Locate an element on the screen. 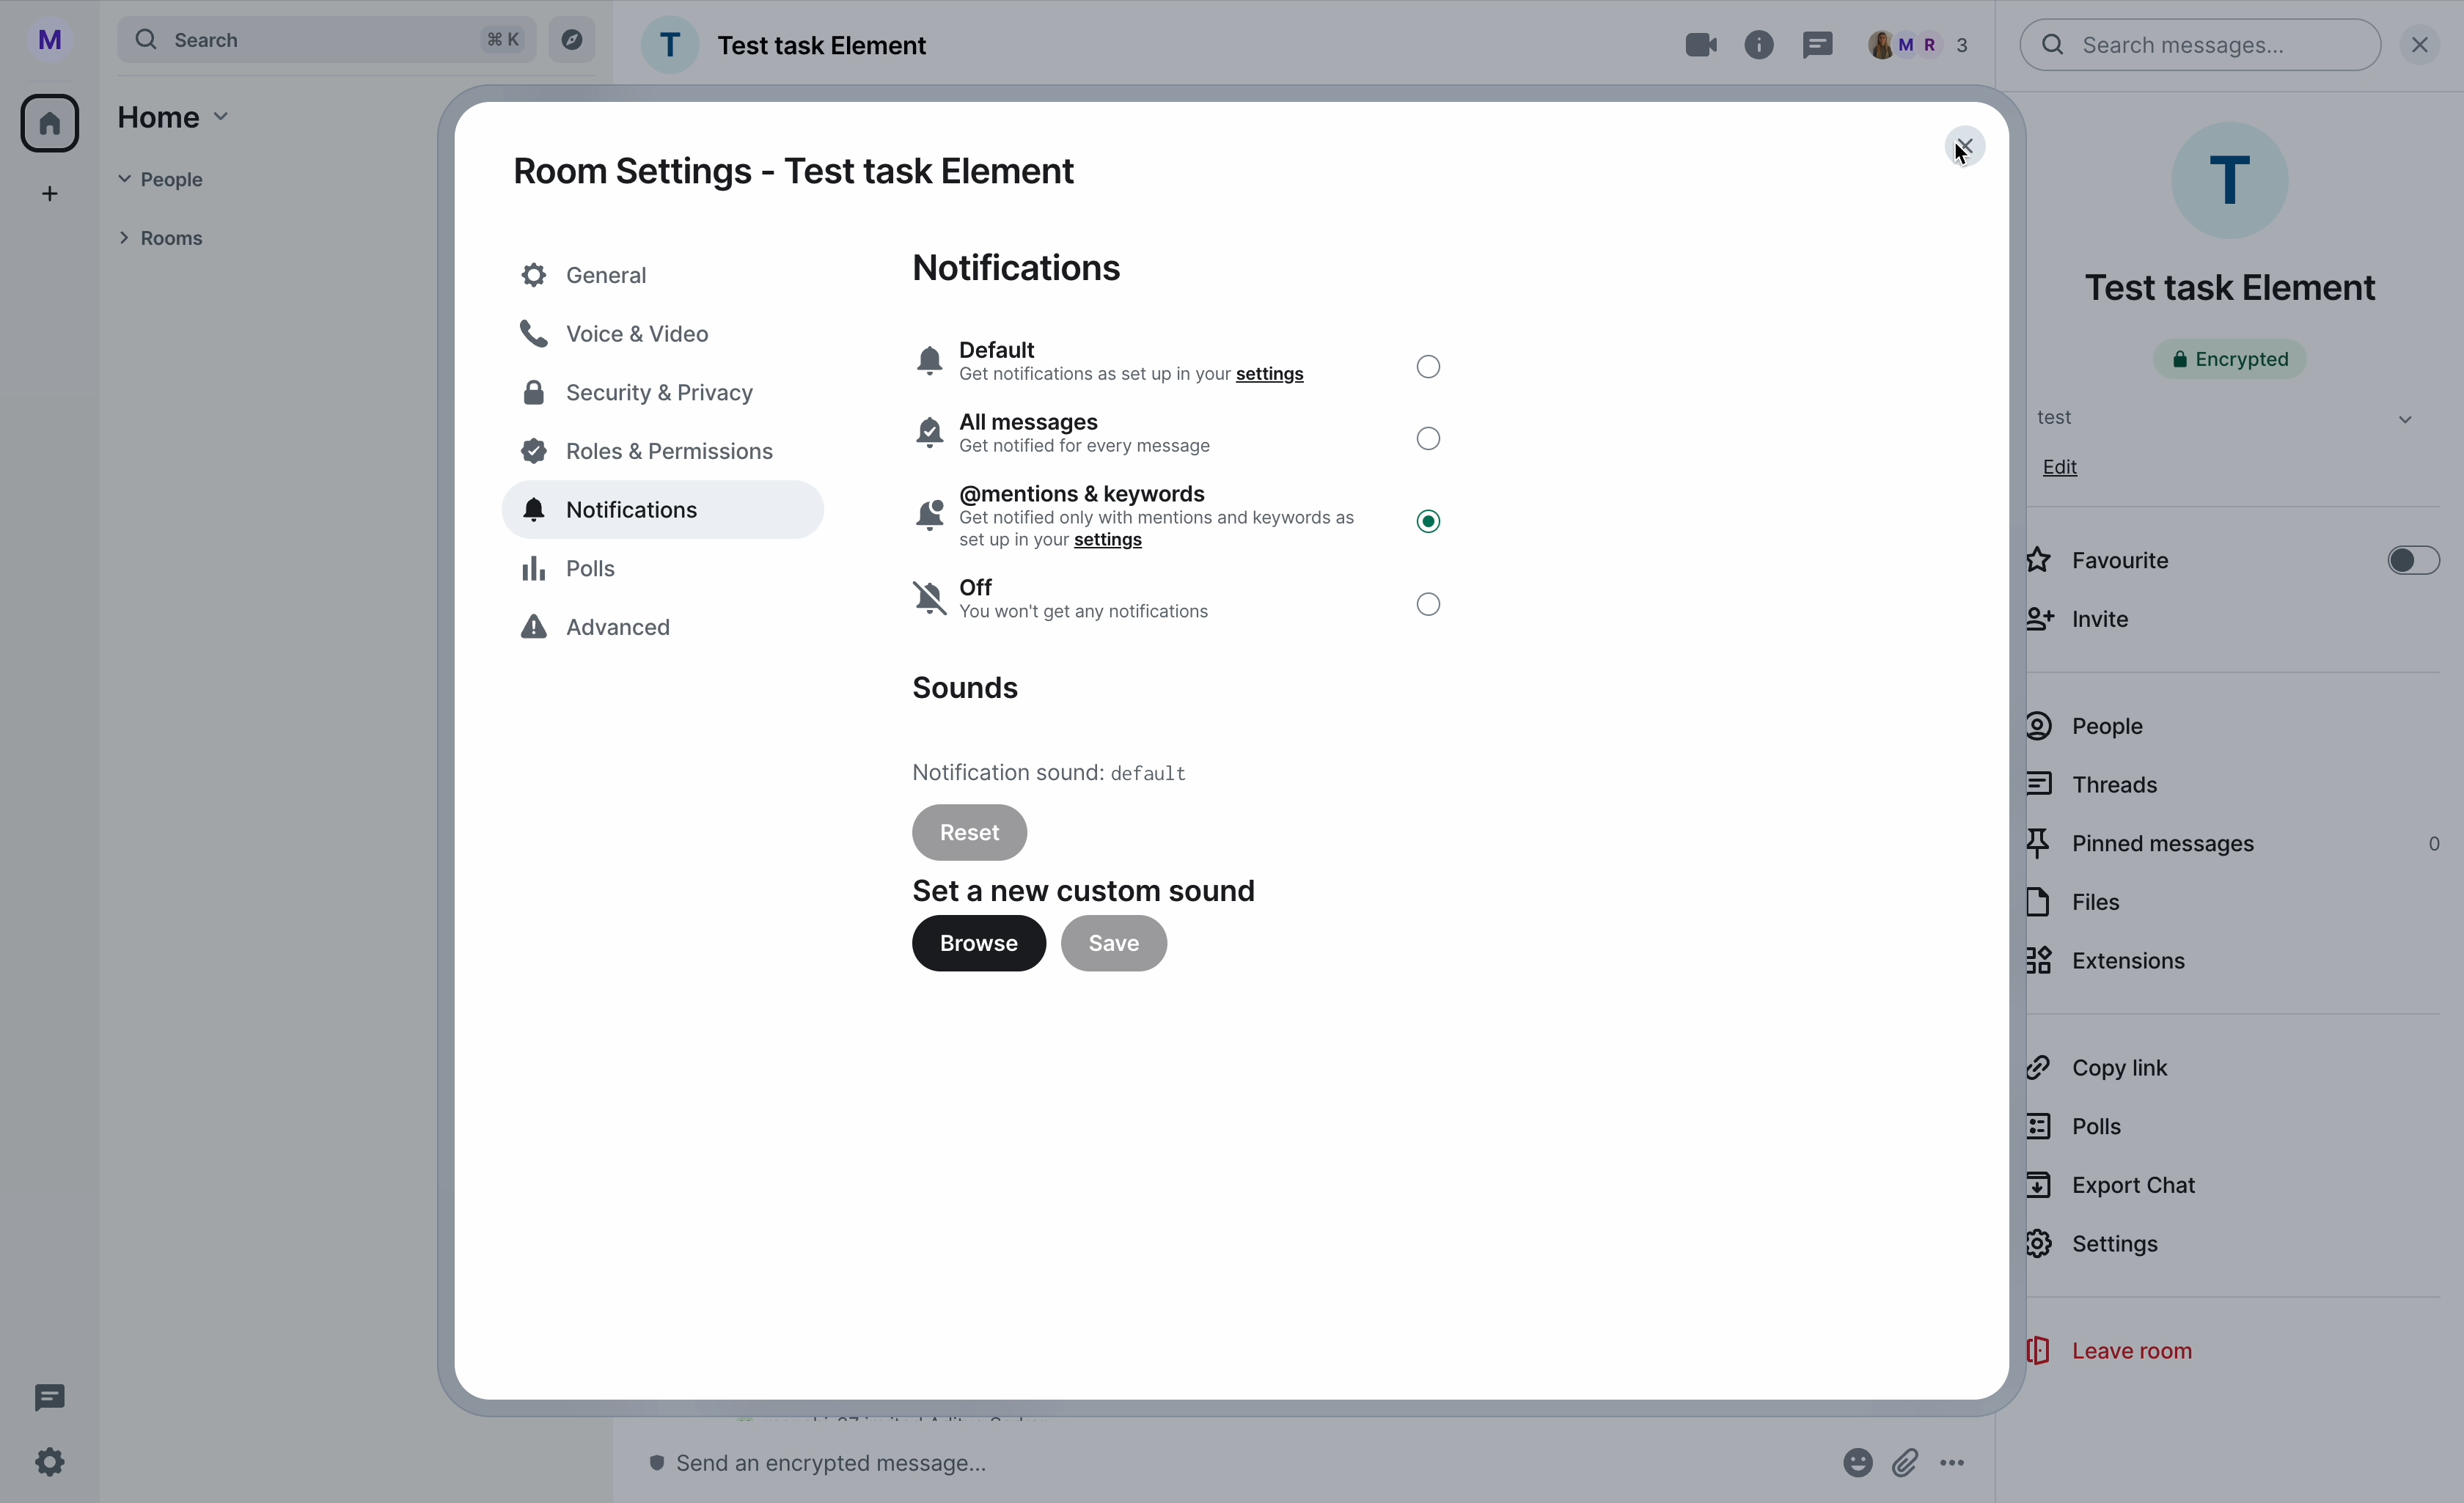 The image size is (2464, 1503). polls is located at coordinates (2080, 1125).